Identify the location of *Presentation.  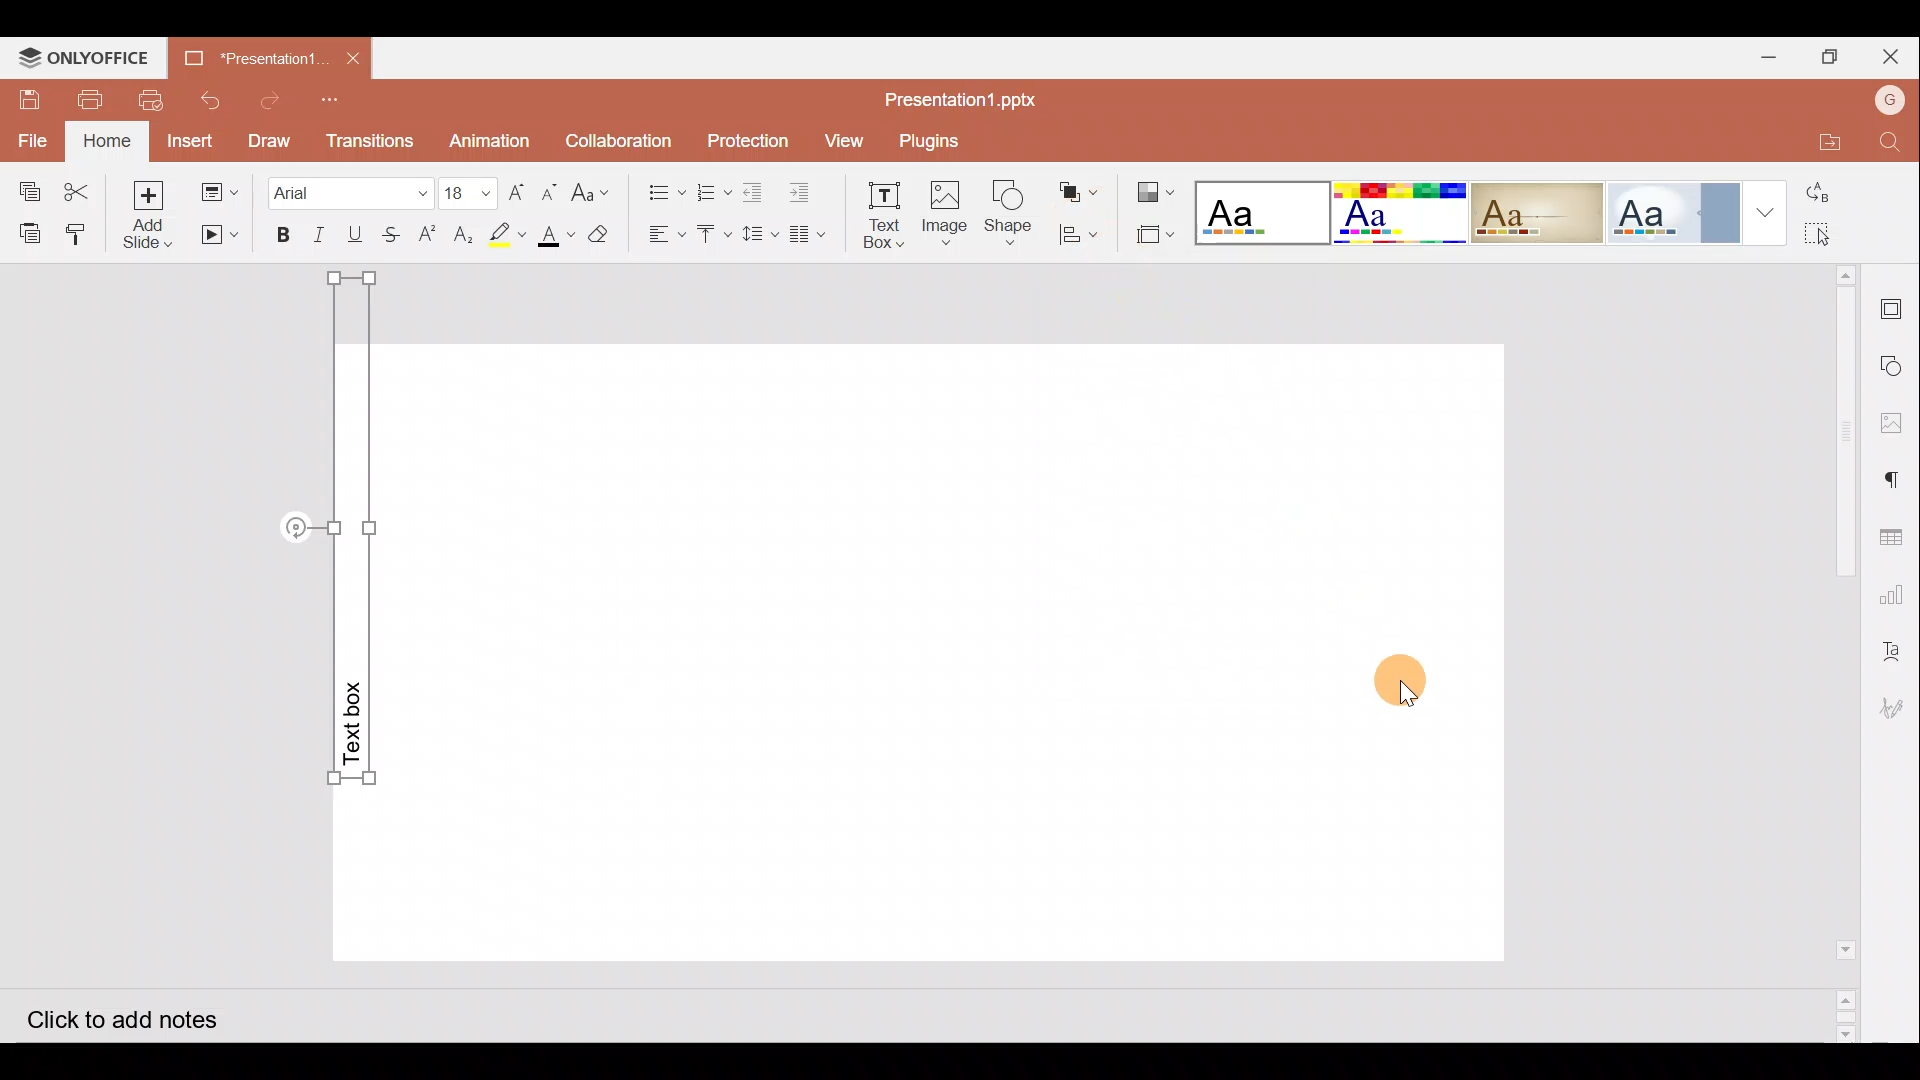
(242, 57).